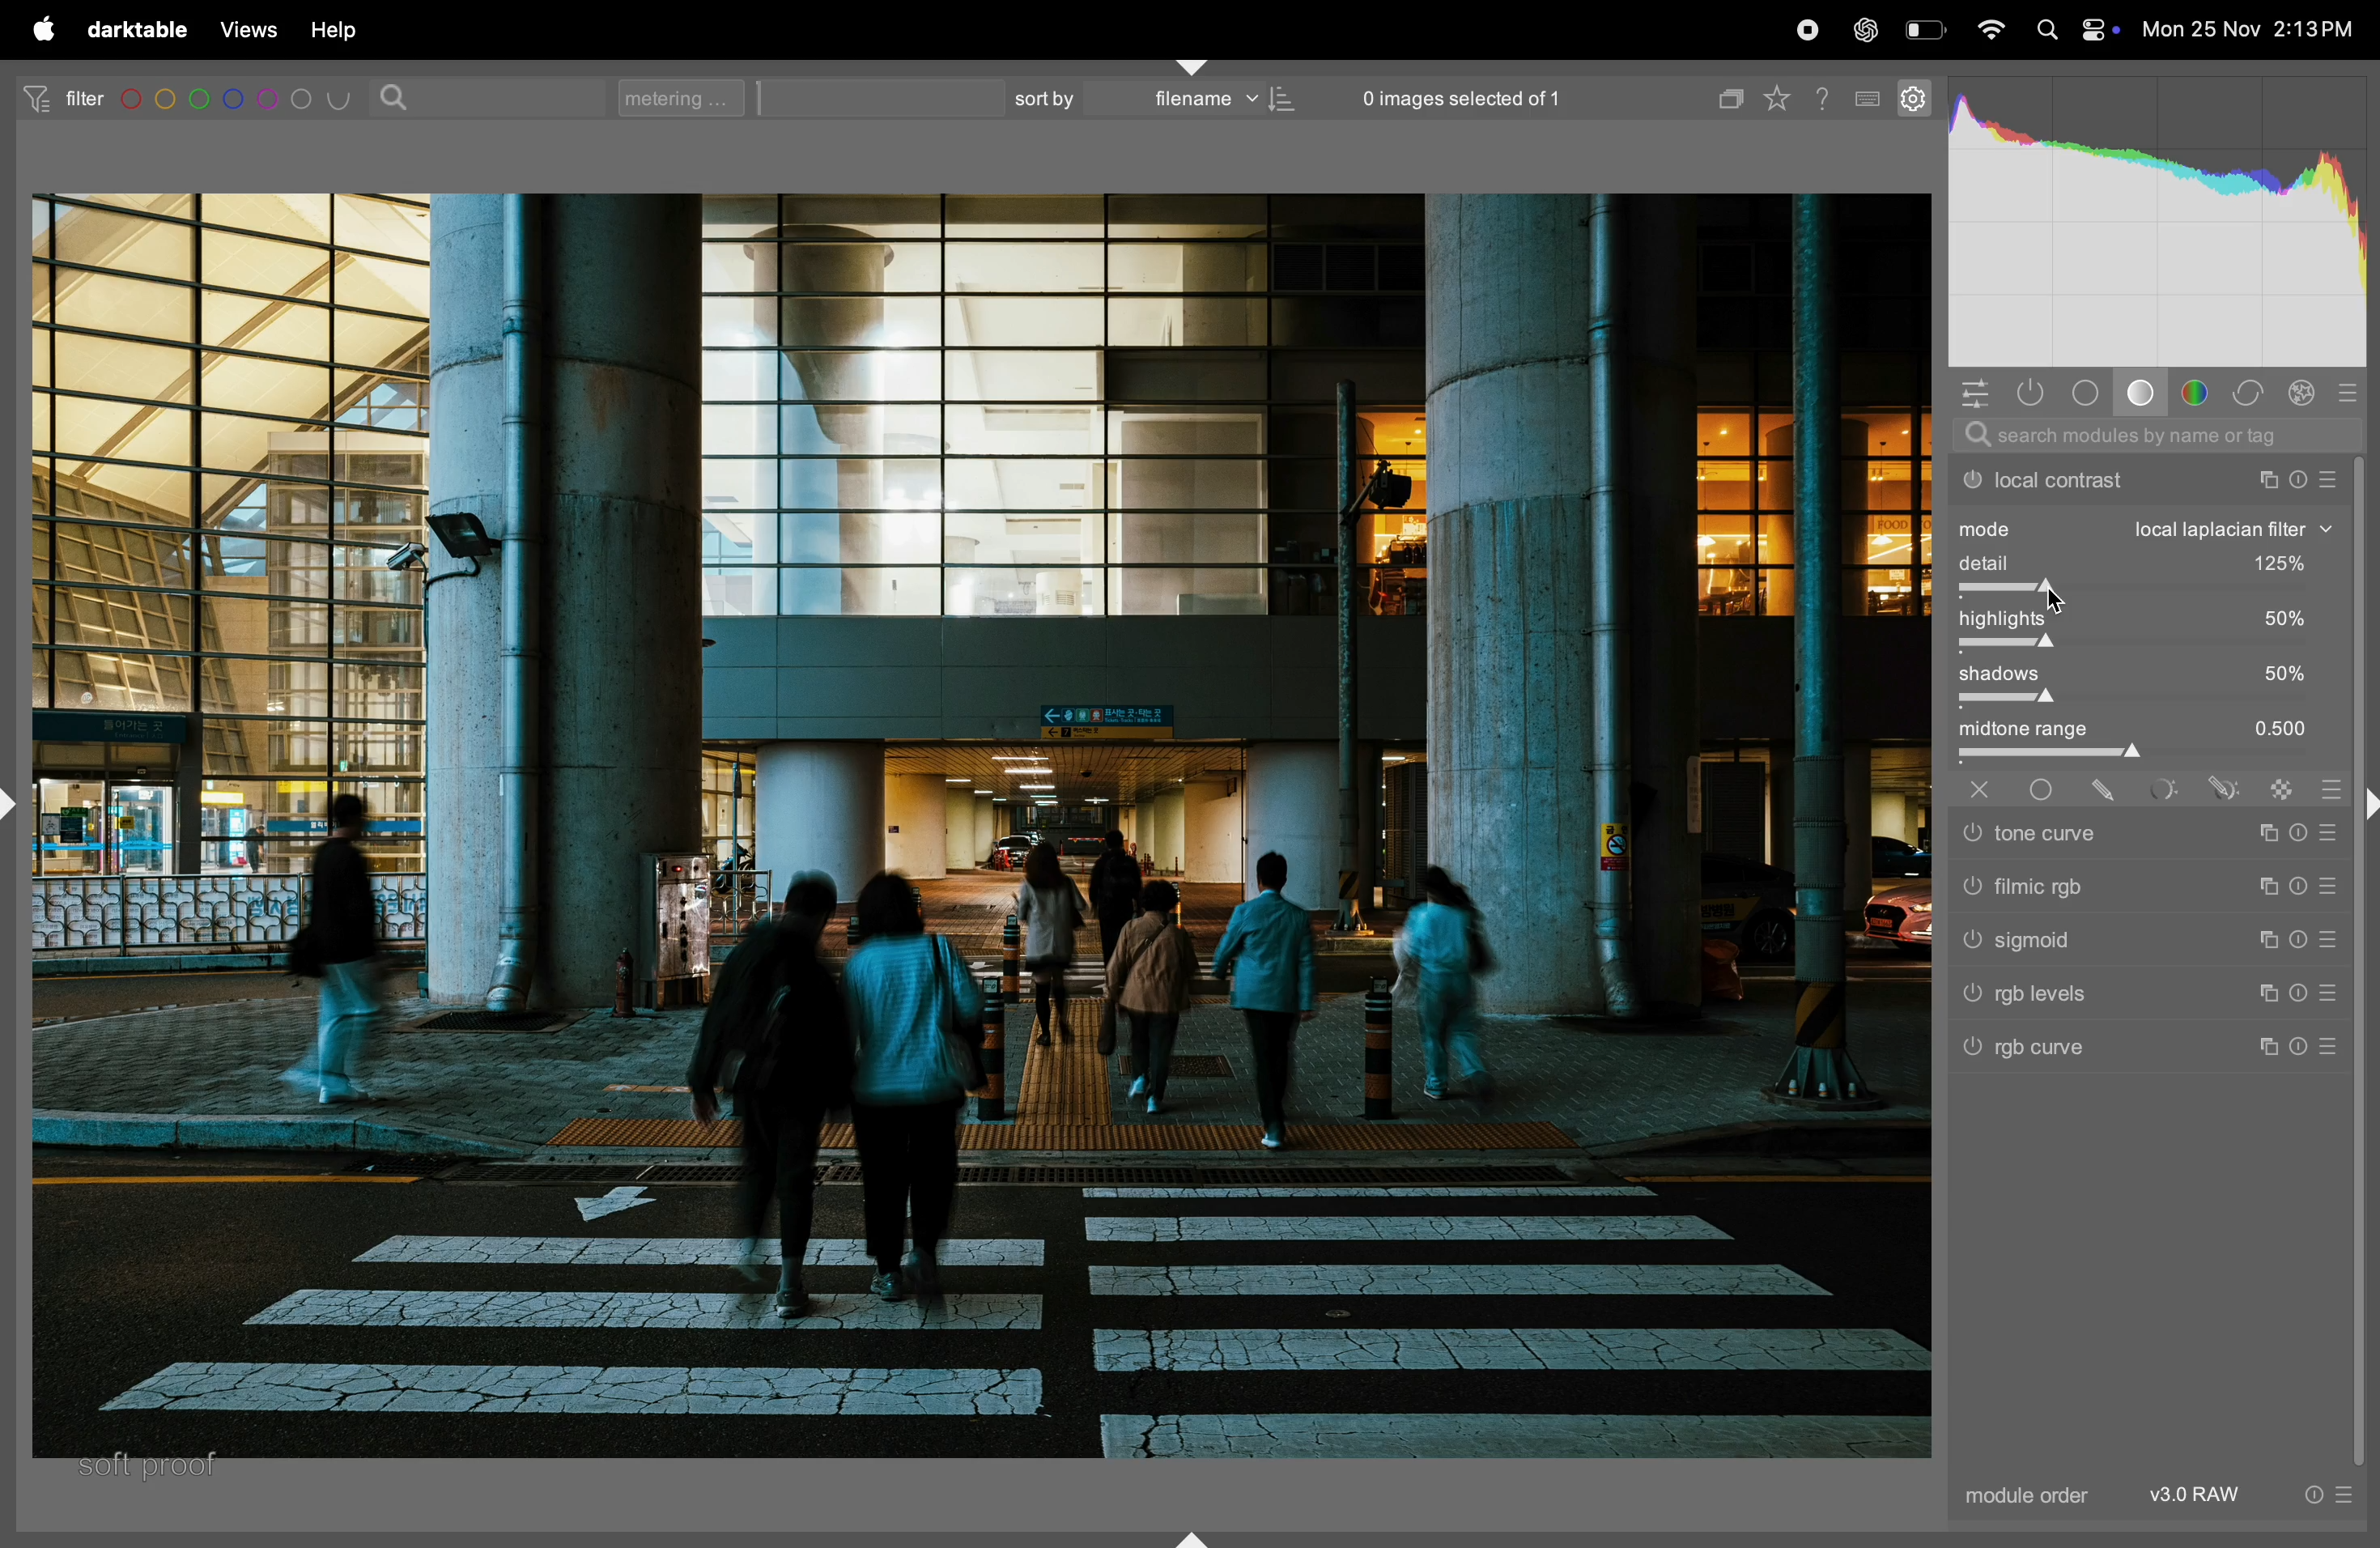 The width and height of the screenshot is (2380, 1548). I want to click on base, so click(2140, 393).